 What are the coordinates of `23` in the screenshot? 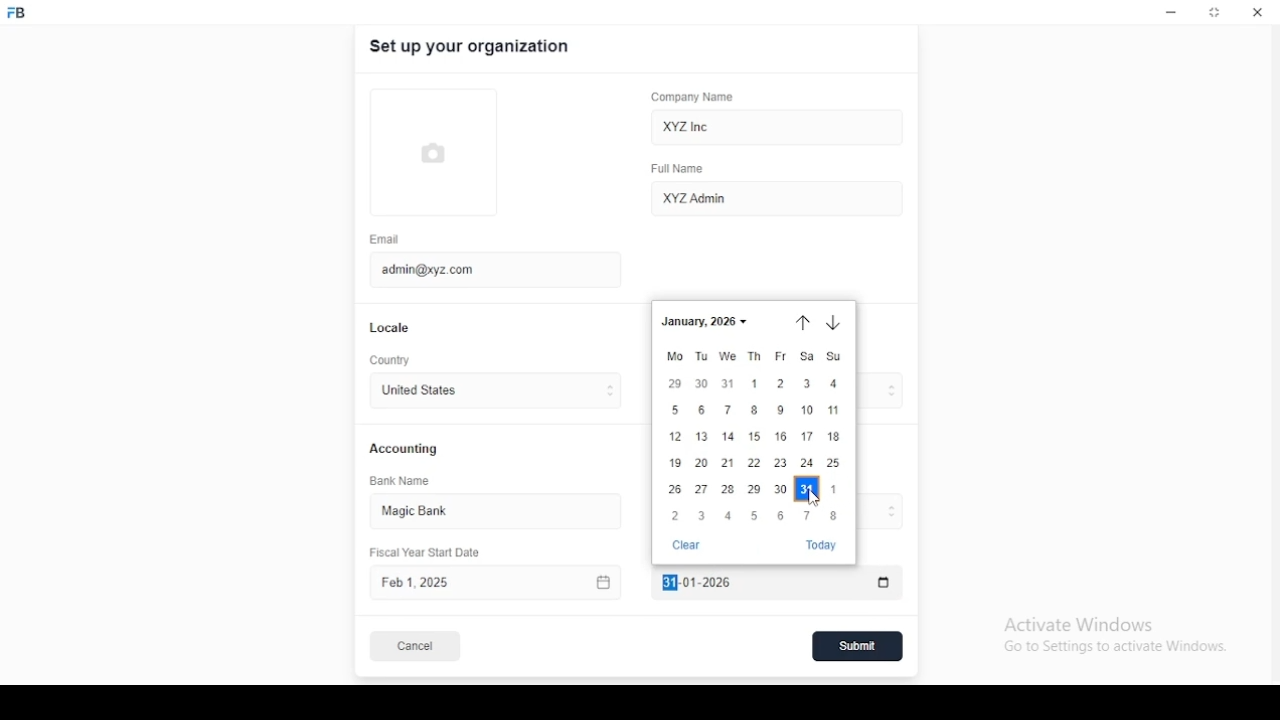 It's located at (780, 464).